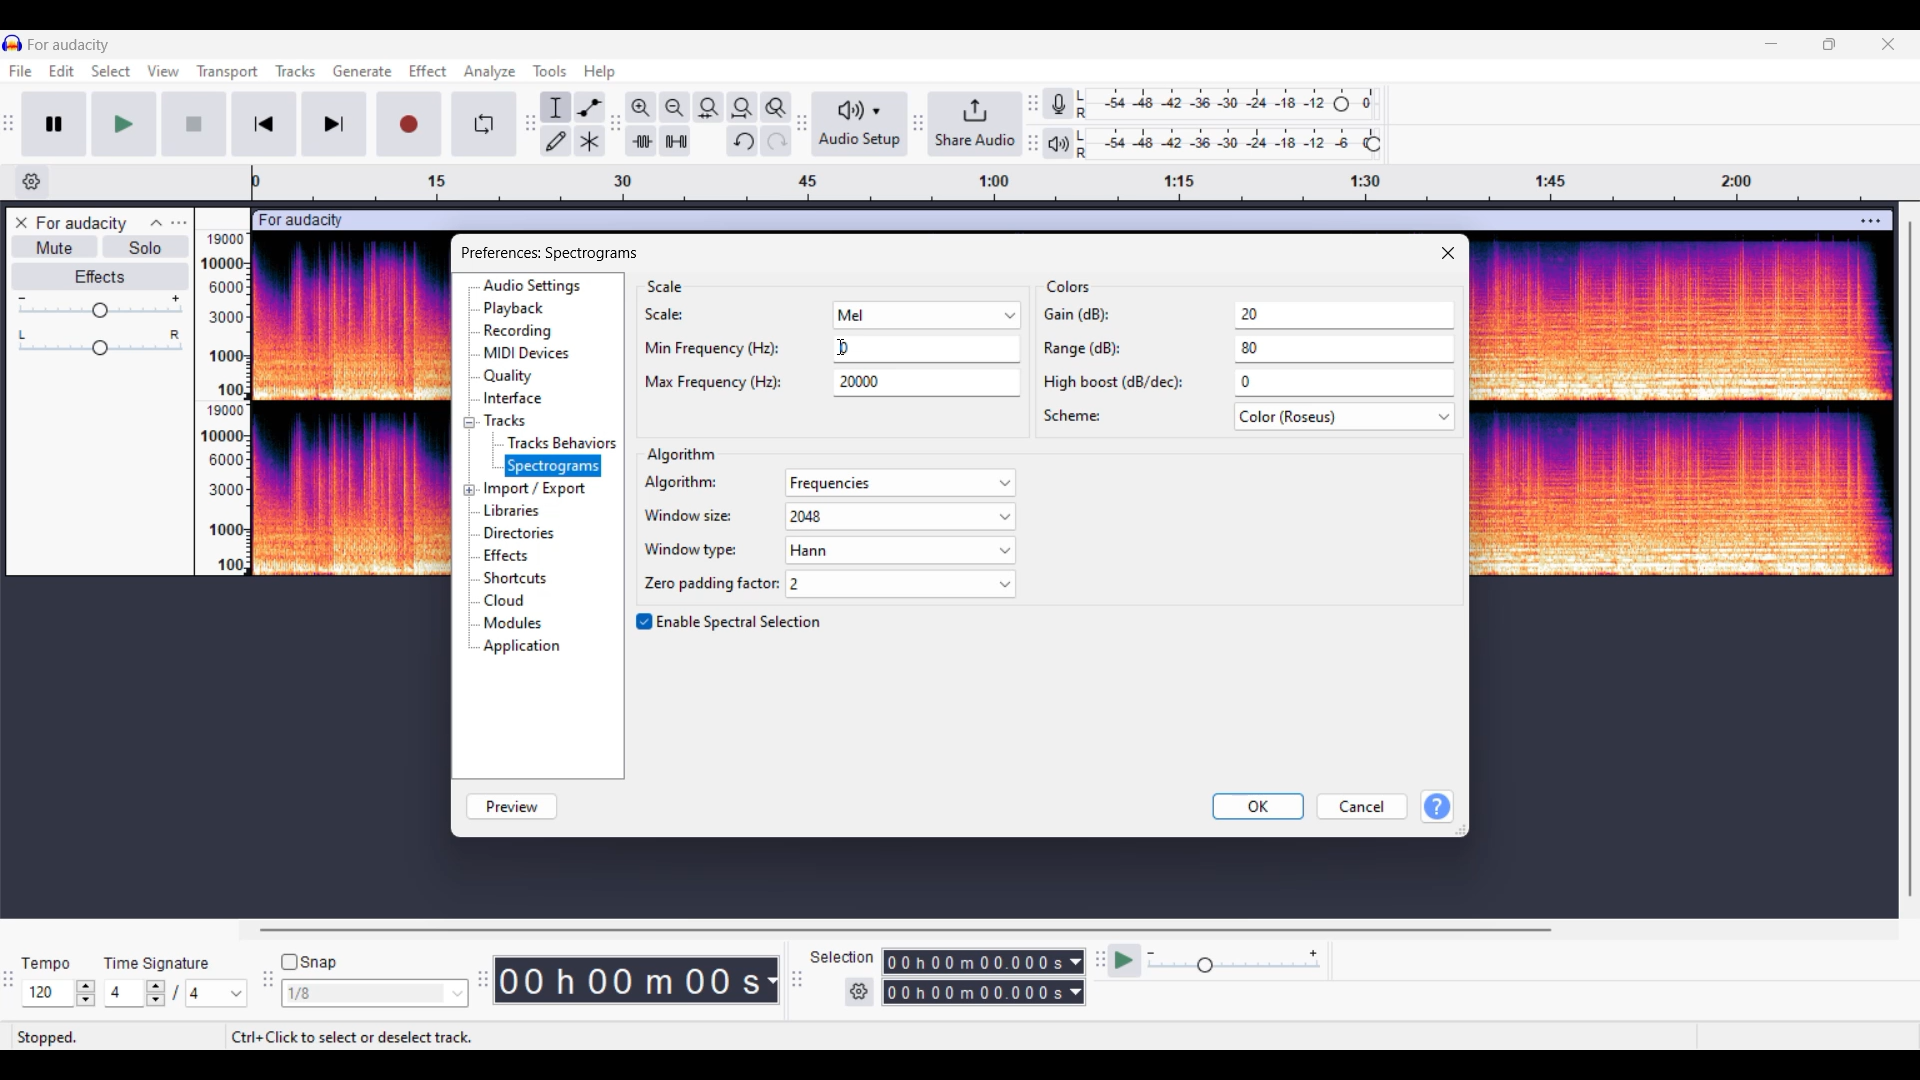 This screenshot has height=1080, width=1920. Describe the element at coordinates (1059, 143) in the screenshot. I see `Playback meter` at that location.